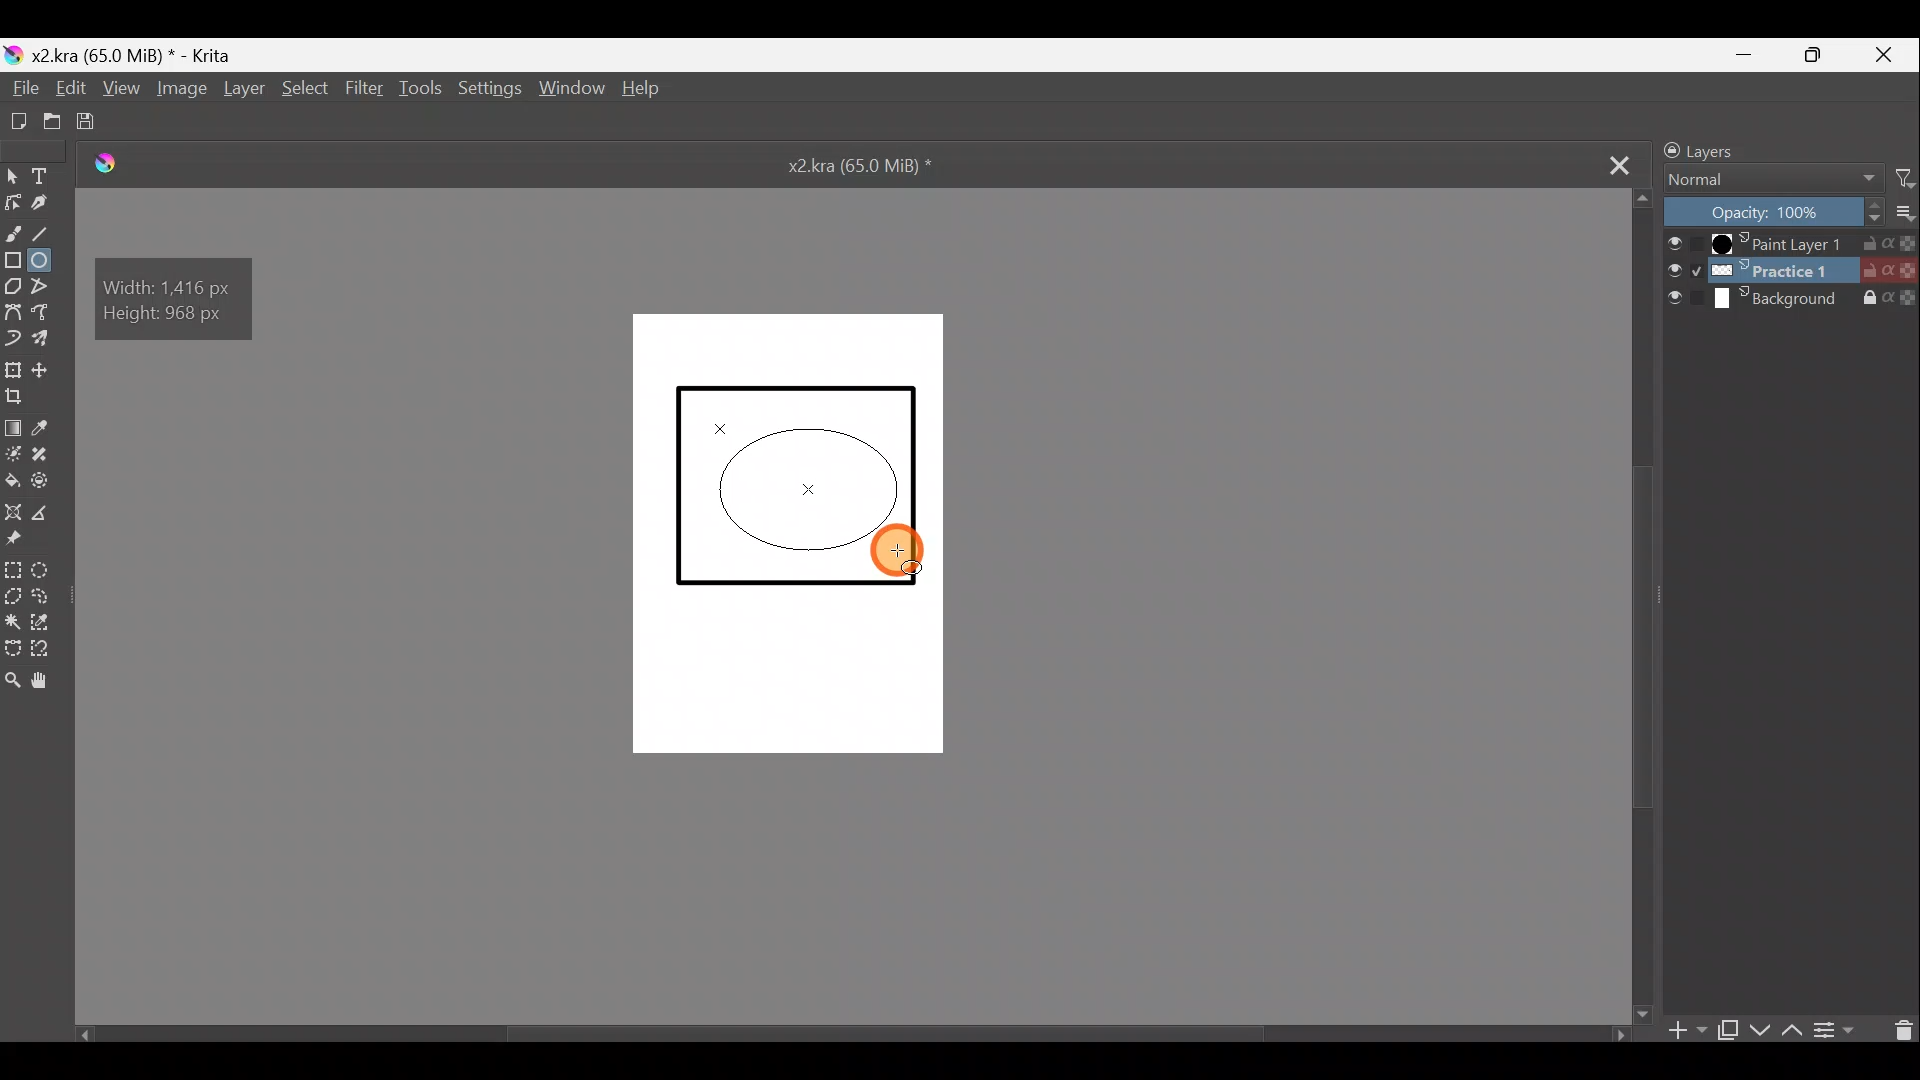 This screenshot has width=1920, height=1080. I want to click on Freehand path tool, so click(45, 314).